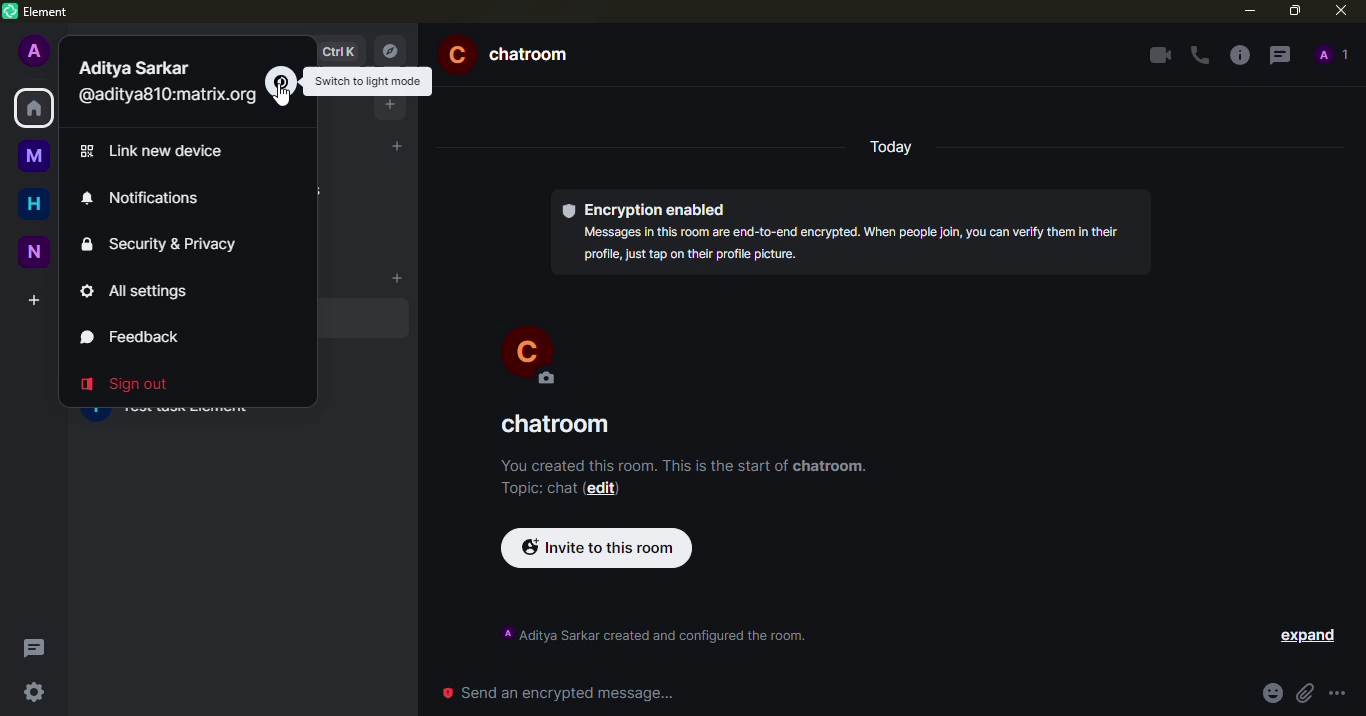  What do you see at coordinates (655, 636) in the screenshot?
I see `aditya sarkar created and configured the room` at bounding box center [655, 636].